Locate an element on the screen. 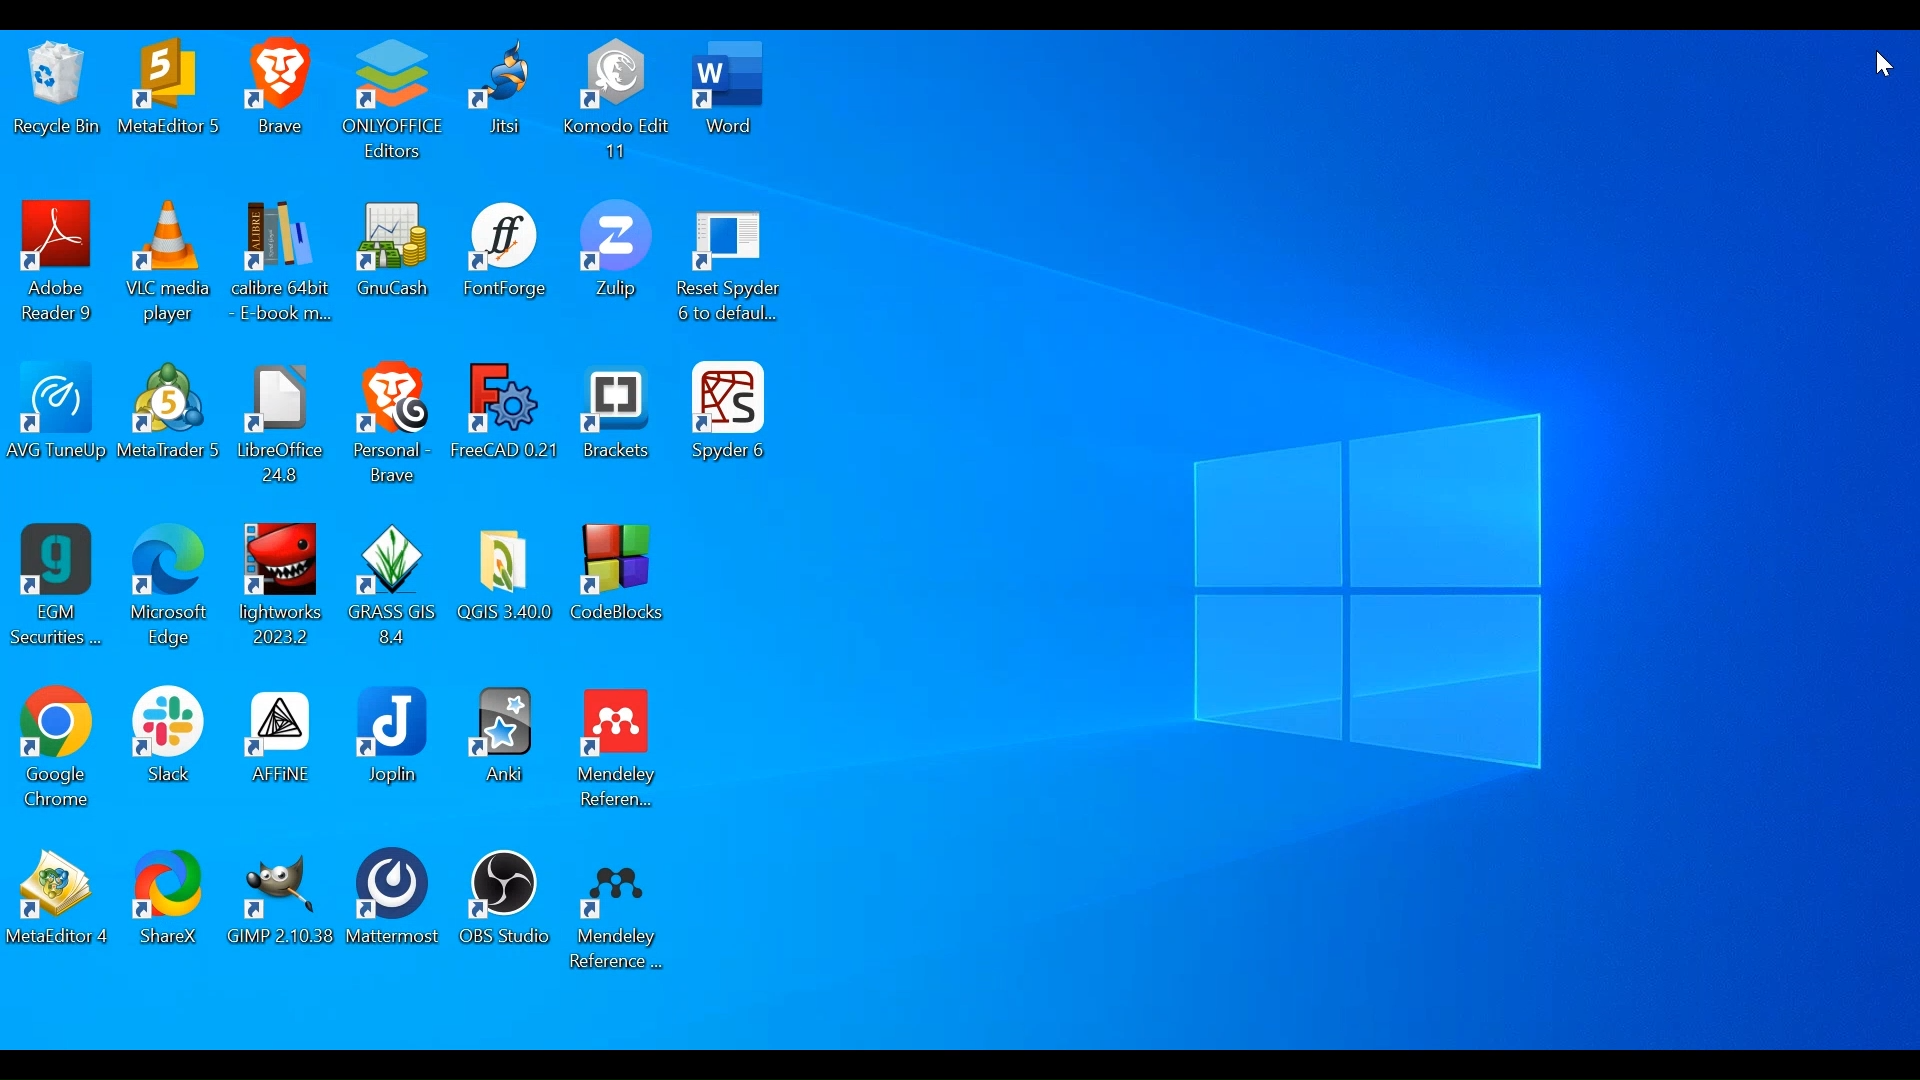 This screenshot has height=1080, width=1920. Anki Desktop Icon is located at coordinates (502, 748).